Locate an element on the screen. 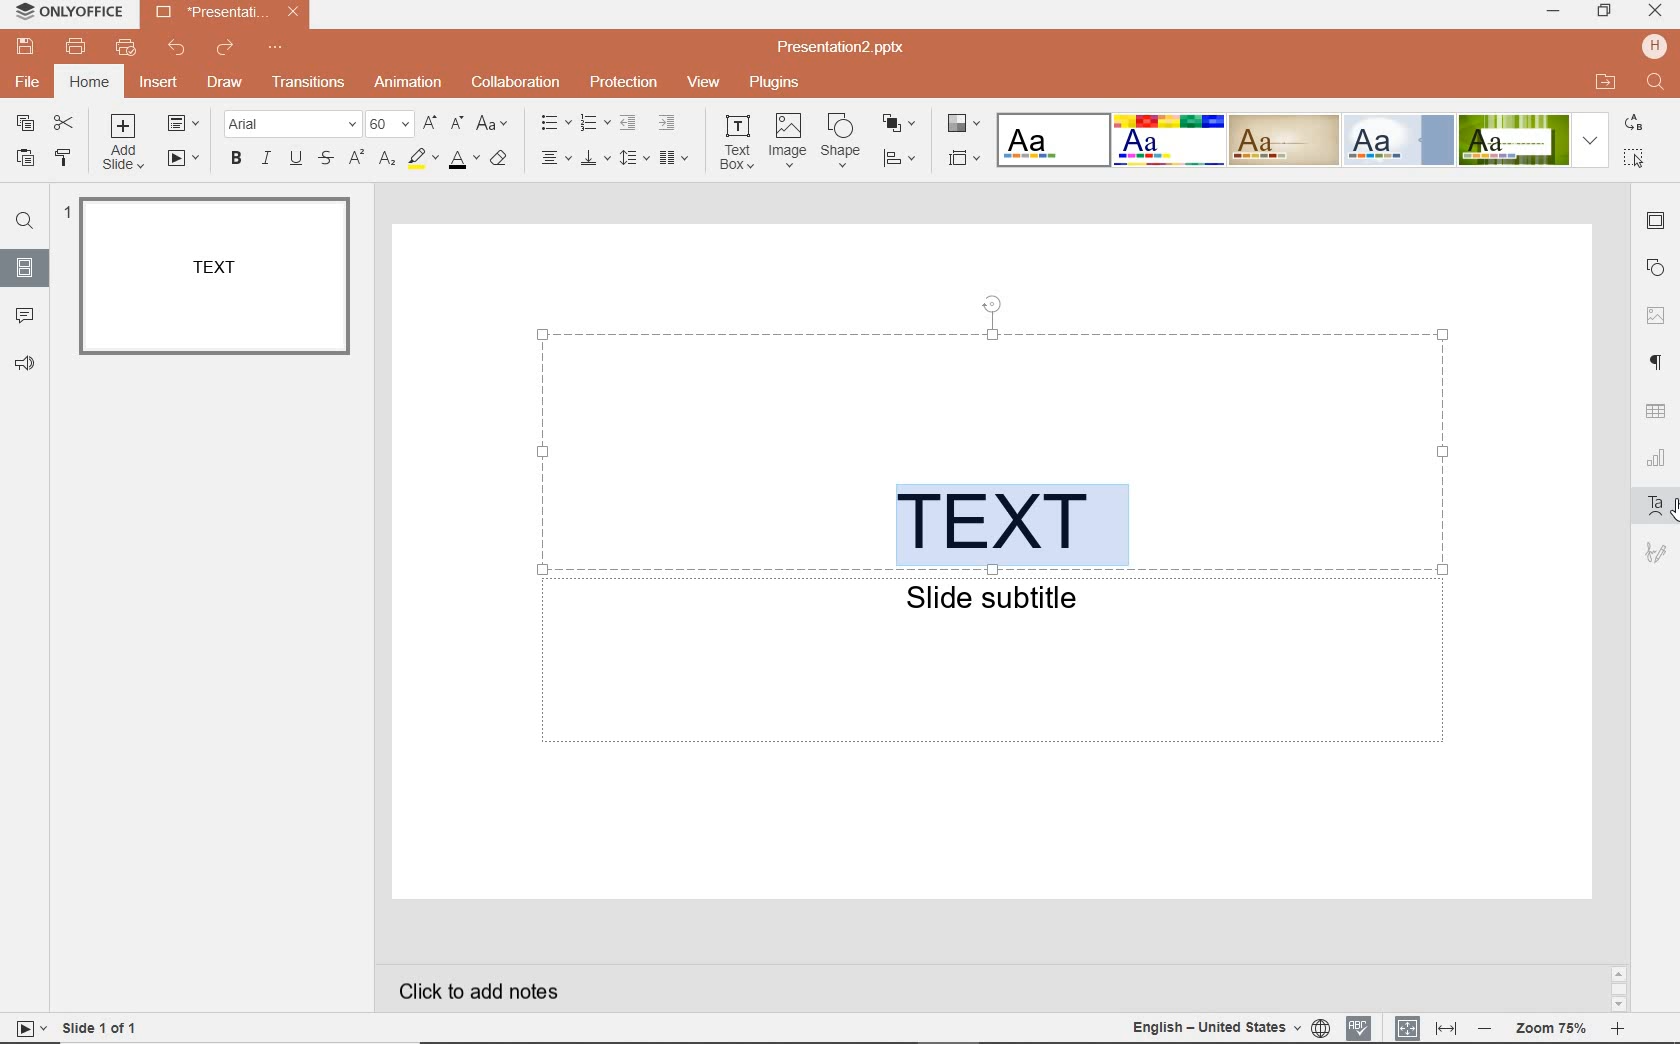 This screenshot has height=1044, width=1680. PRINT is located at coordinates (77, 47).